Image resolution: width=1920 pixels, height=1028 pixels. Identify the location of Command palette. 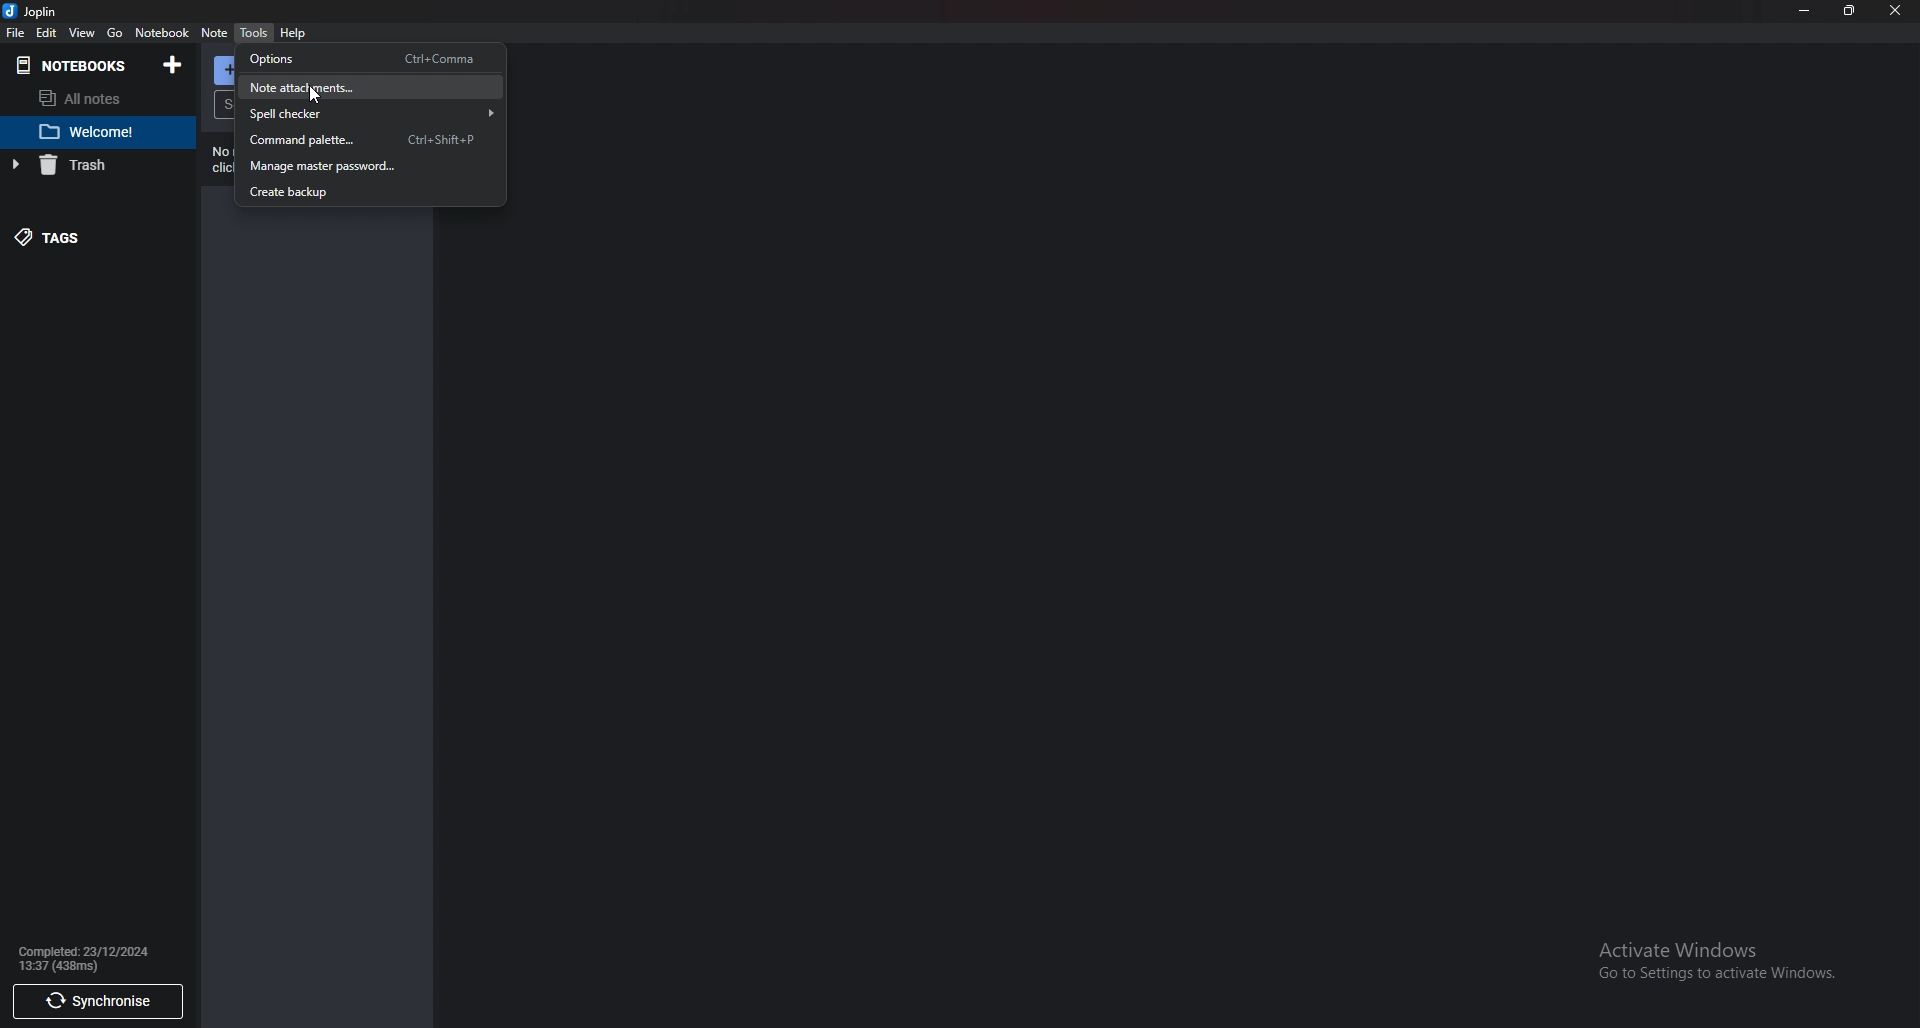
(367, 138).